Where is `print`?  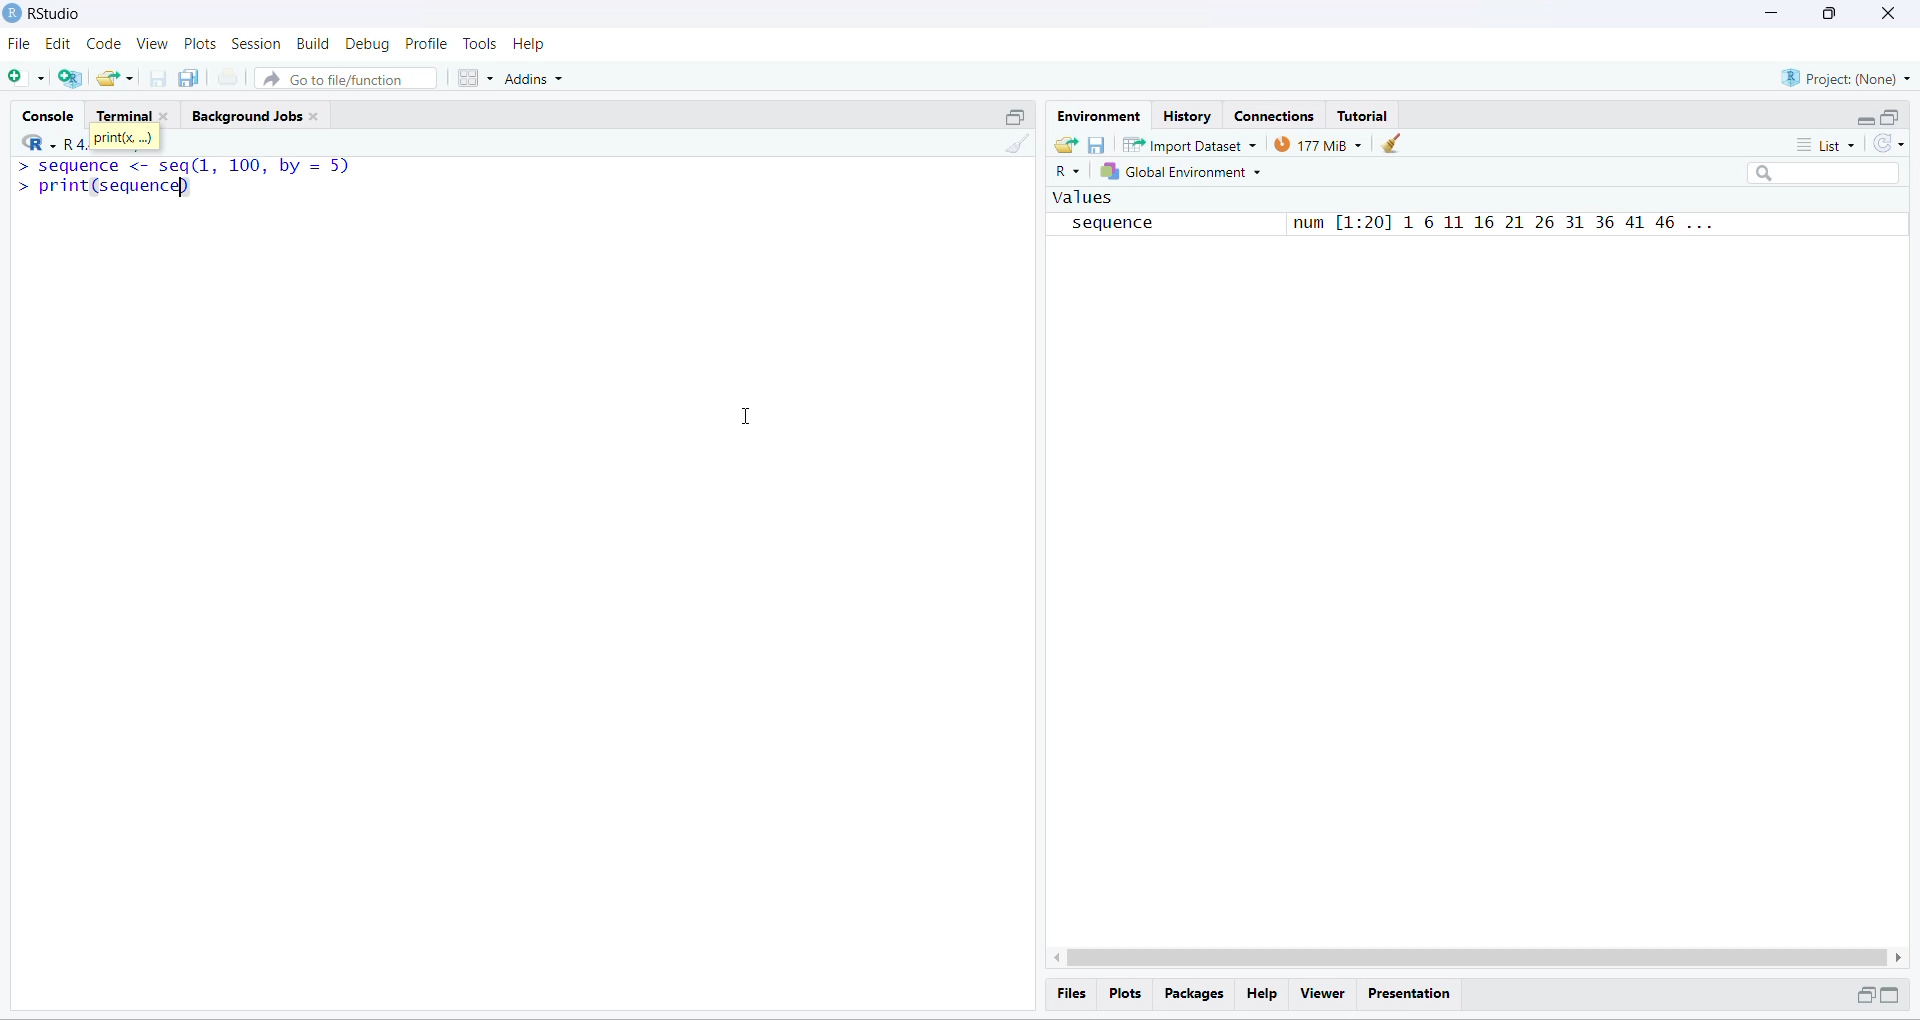 print is located at coordinates (228, 76).